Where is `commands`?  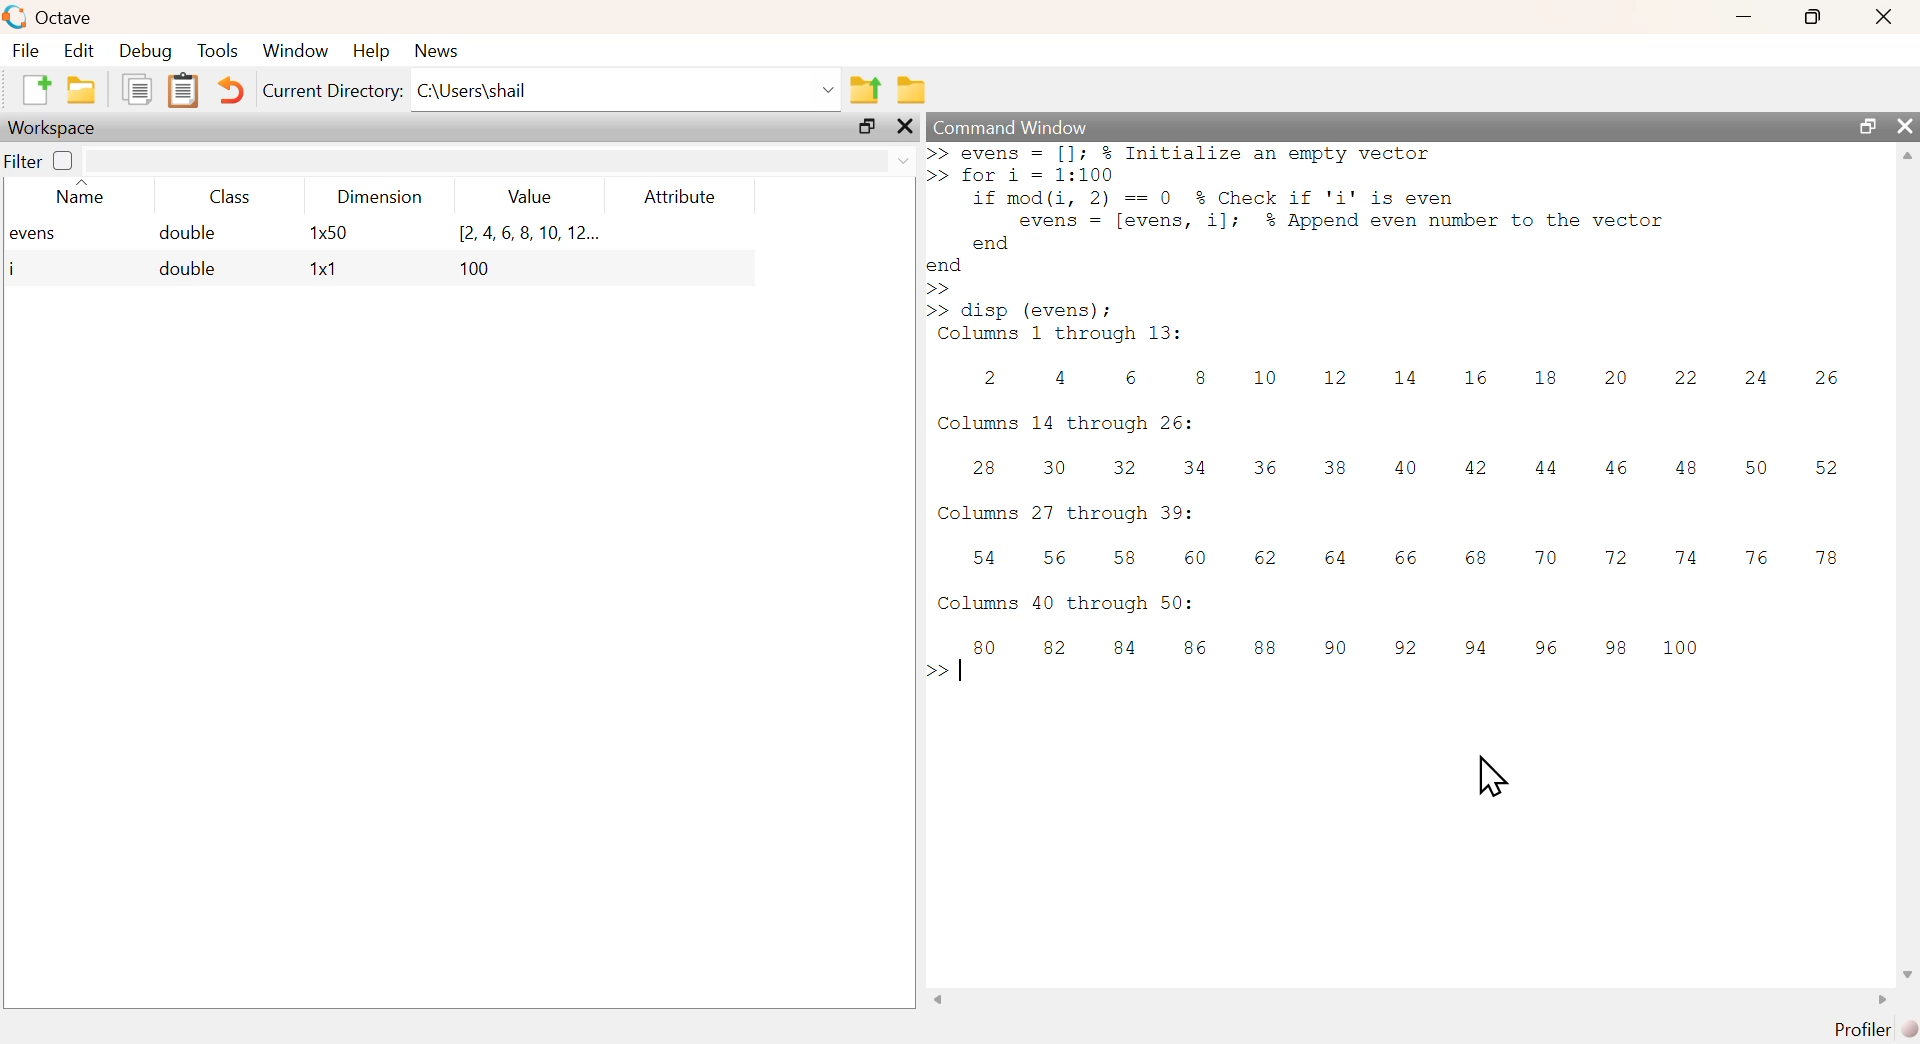
commands is located at coordinates (1391, 442).